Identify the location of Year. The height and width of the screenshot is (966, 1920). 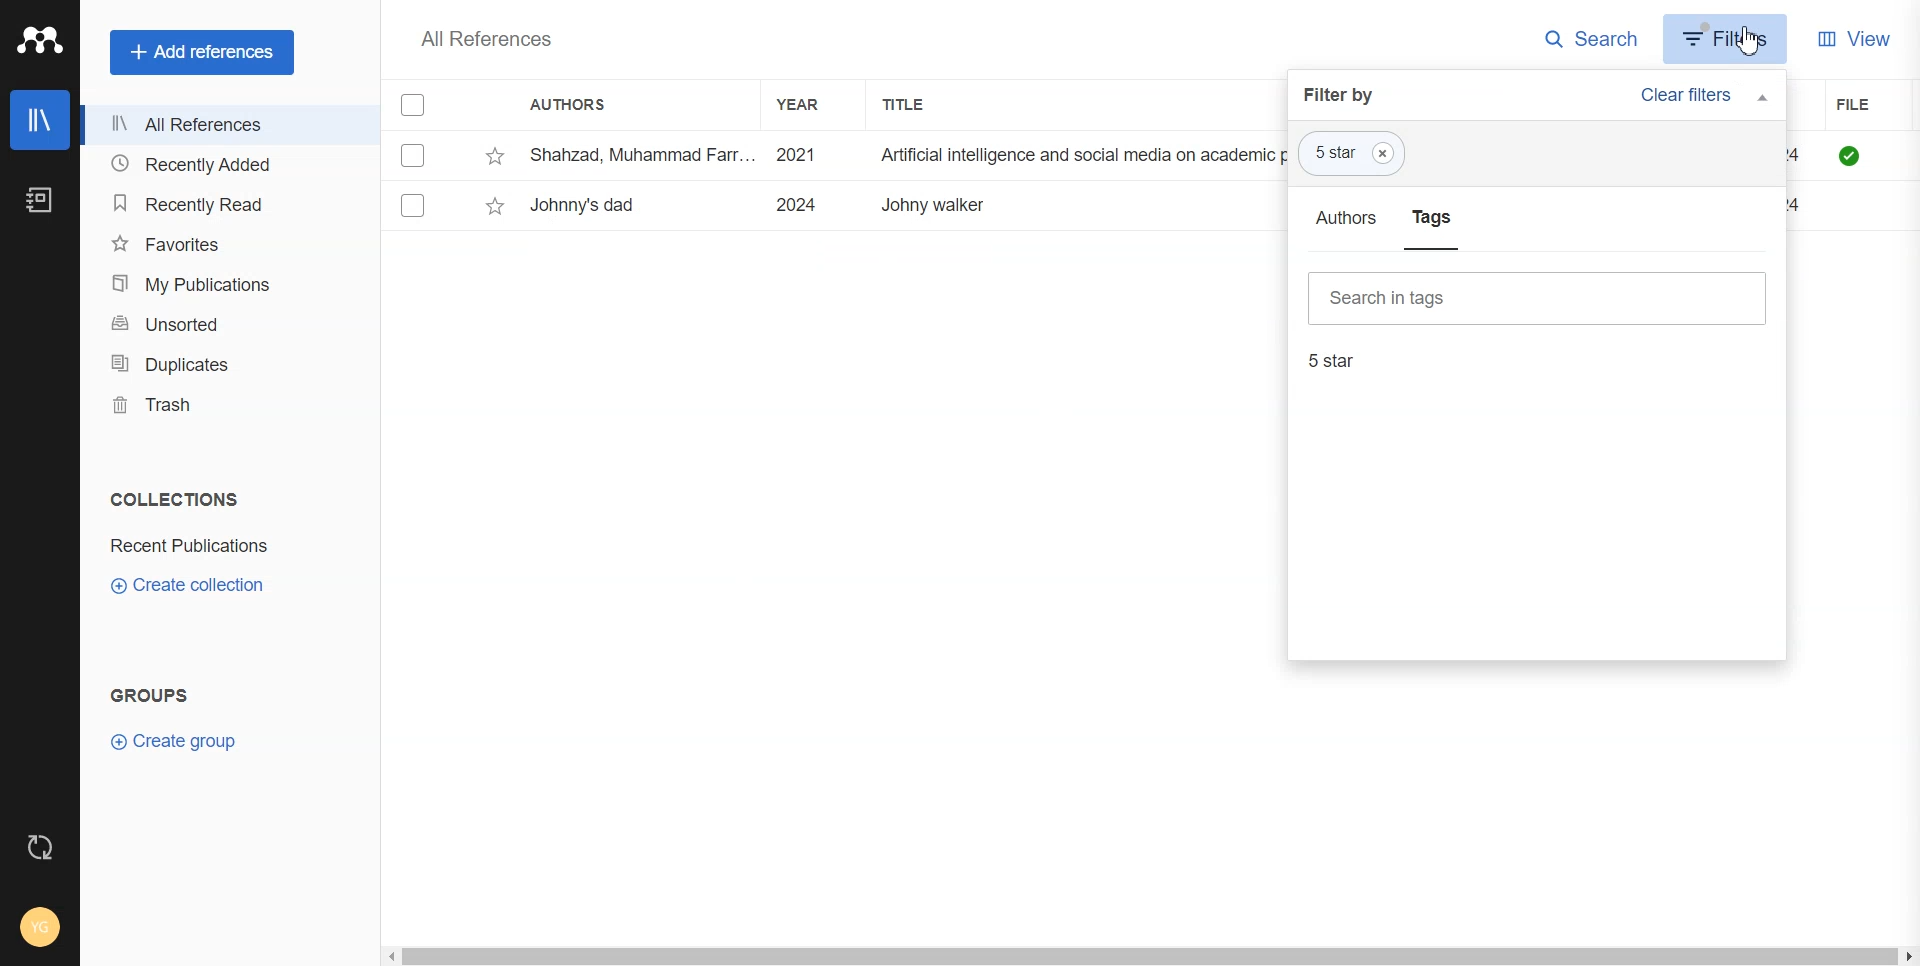
(807, 104).